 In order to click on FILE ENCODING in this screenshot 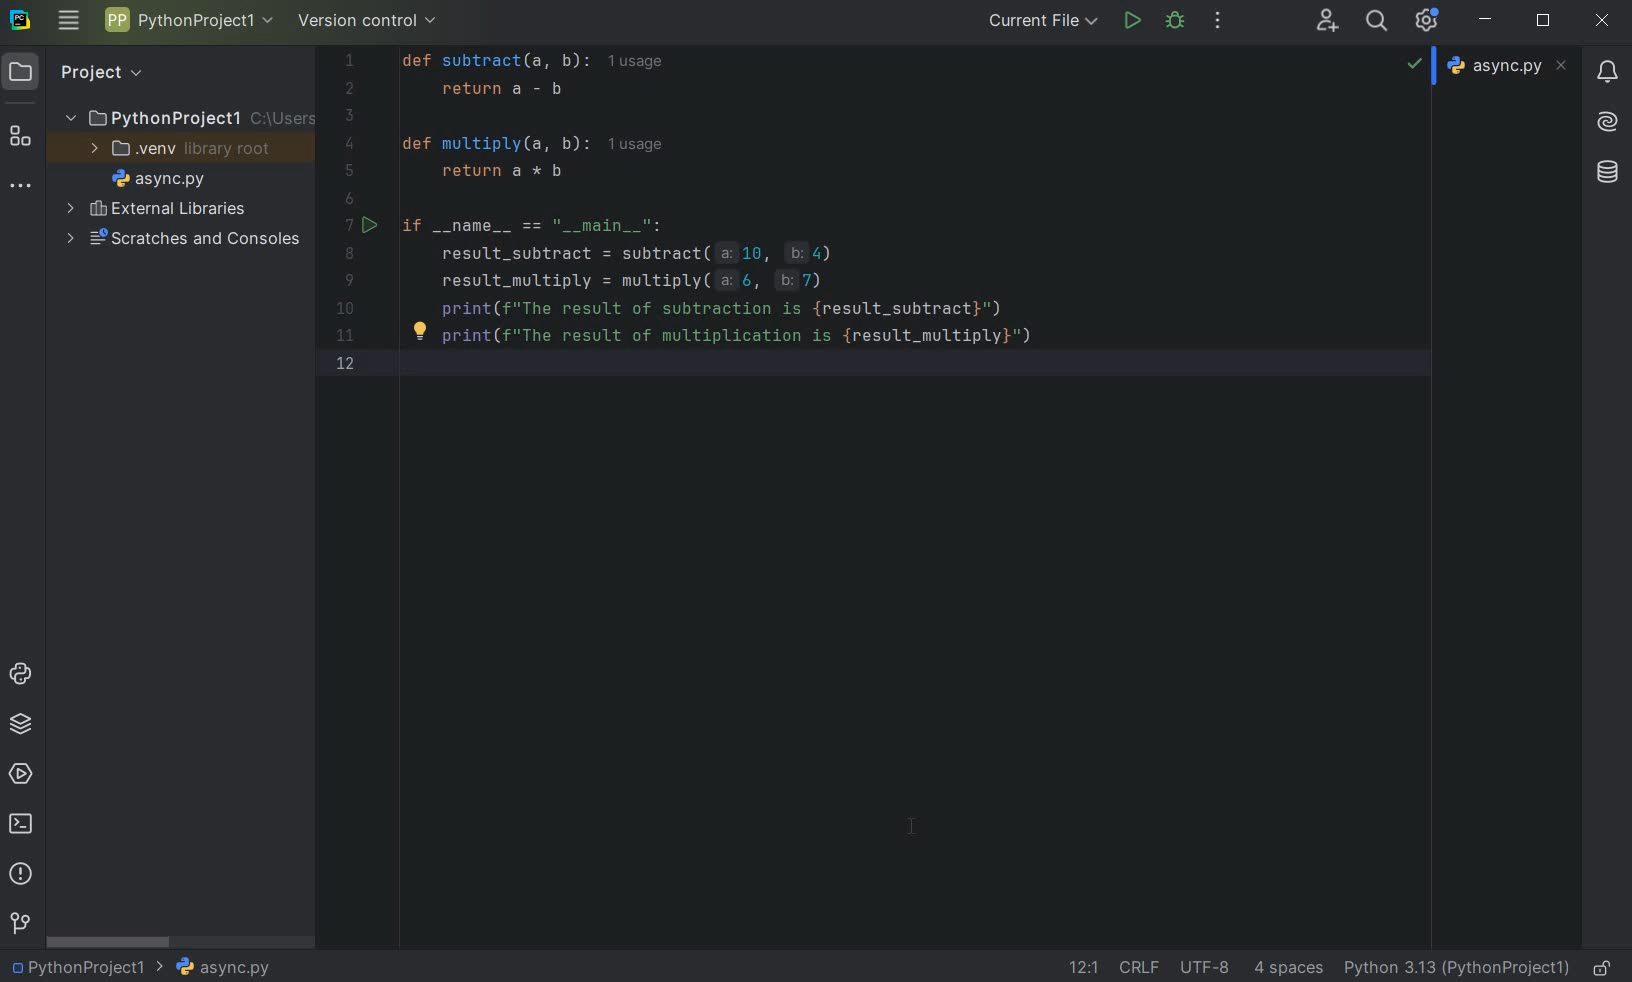, I will do `click(1212, 967)`.